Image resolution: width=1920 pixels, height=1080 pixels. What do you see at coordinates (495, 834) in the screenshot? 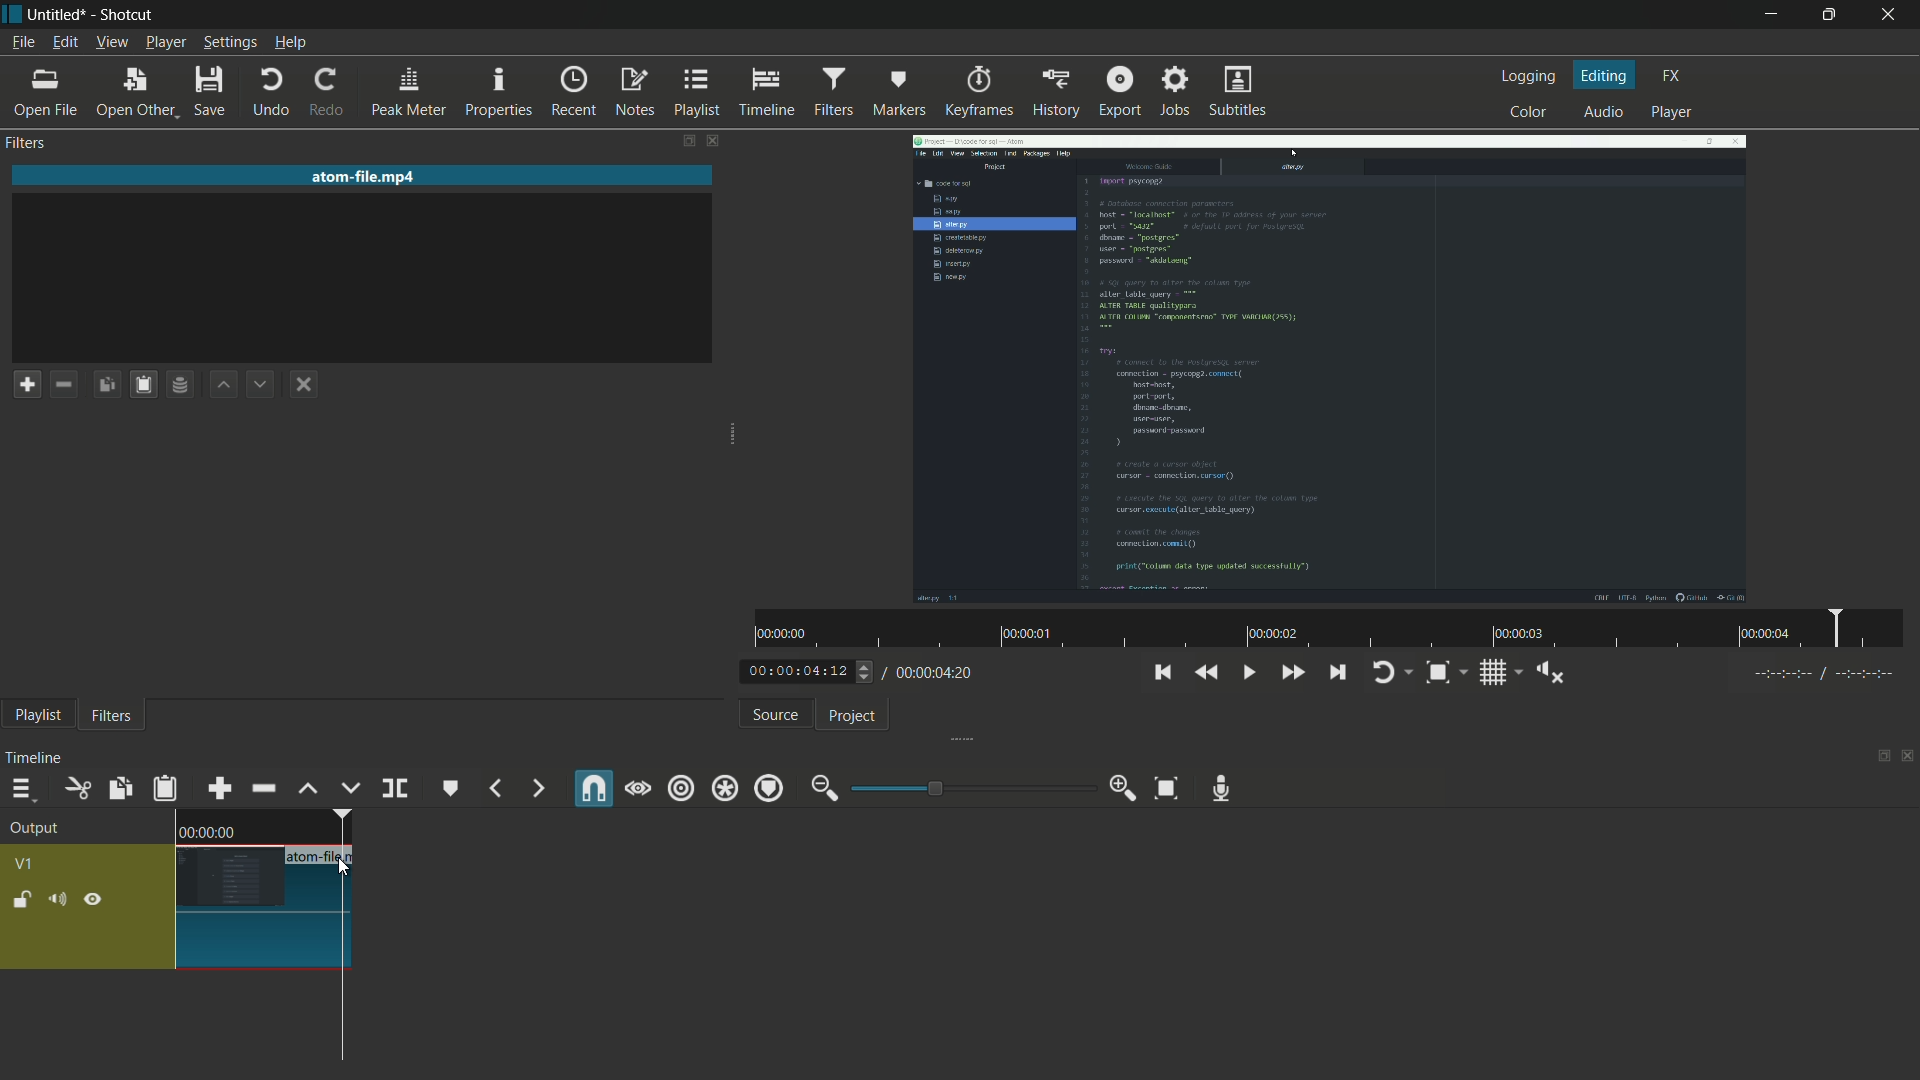
I see `M` at bounding box center [495, 834].